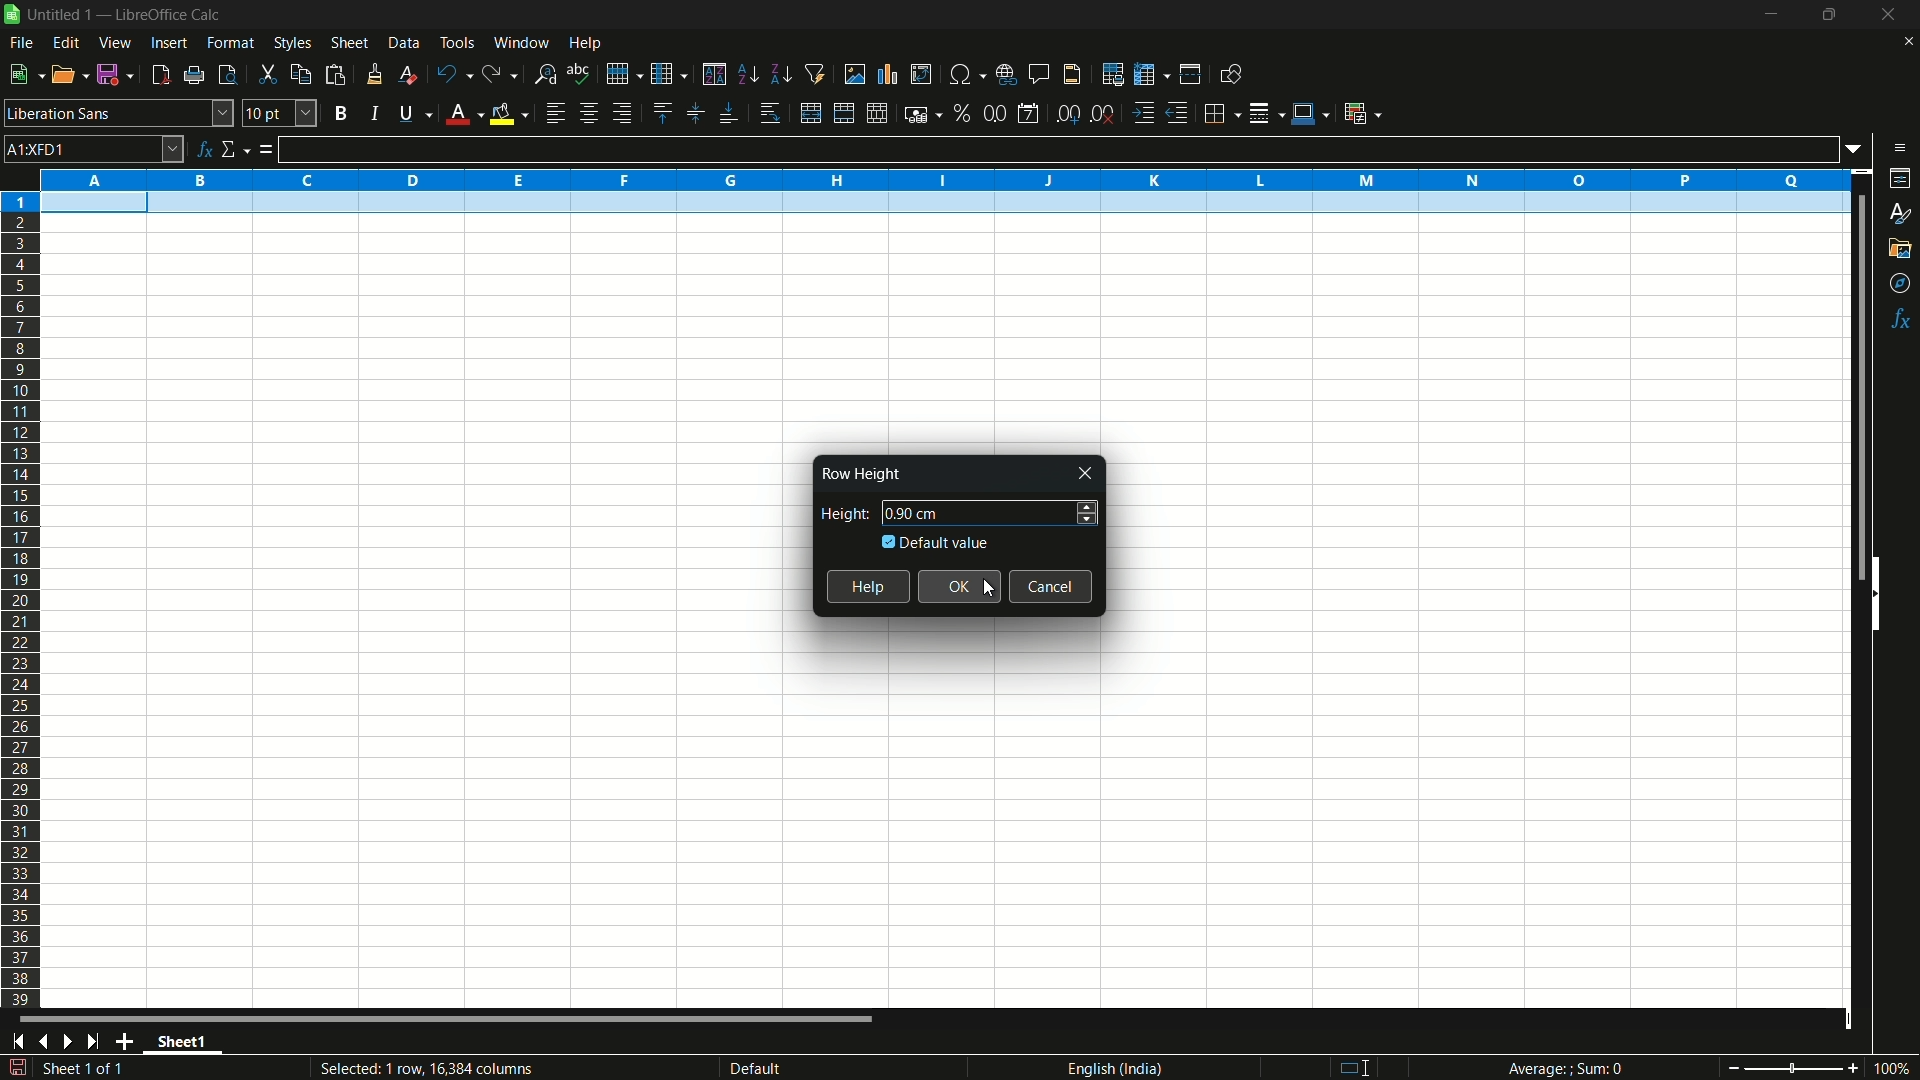  Describe the element at coordinates (962, 112) in the screenshot. I see `format as percent` at that location.